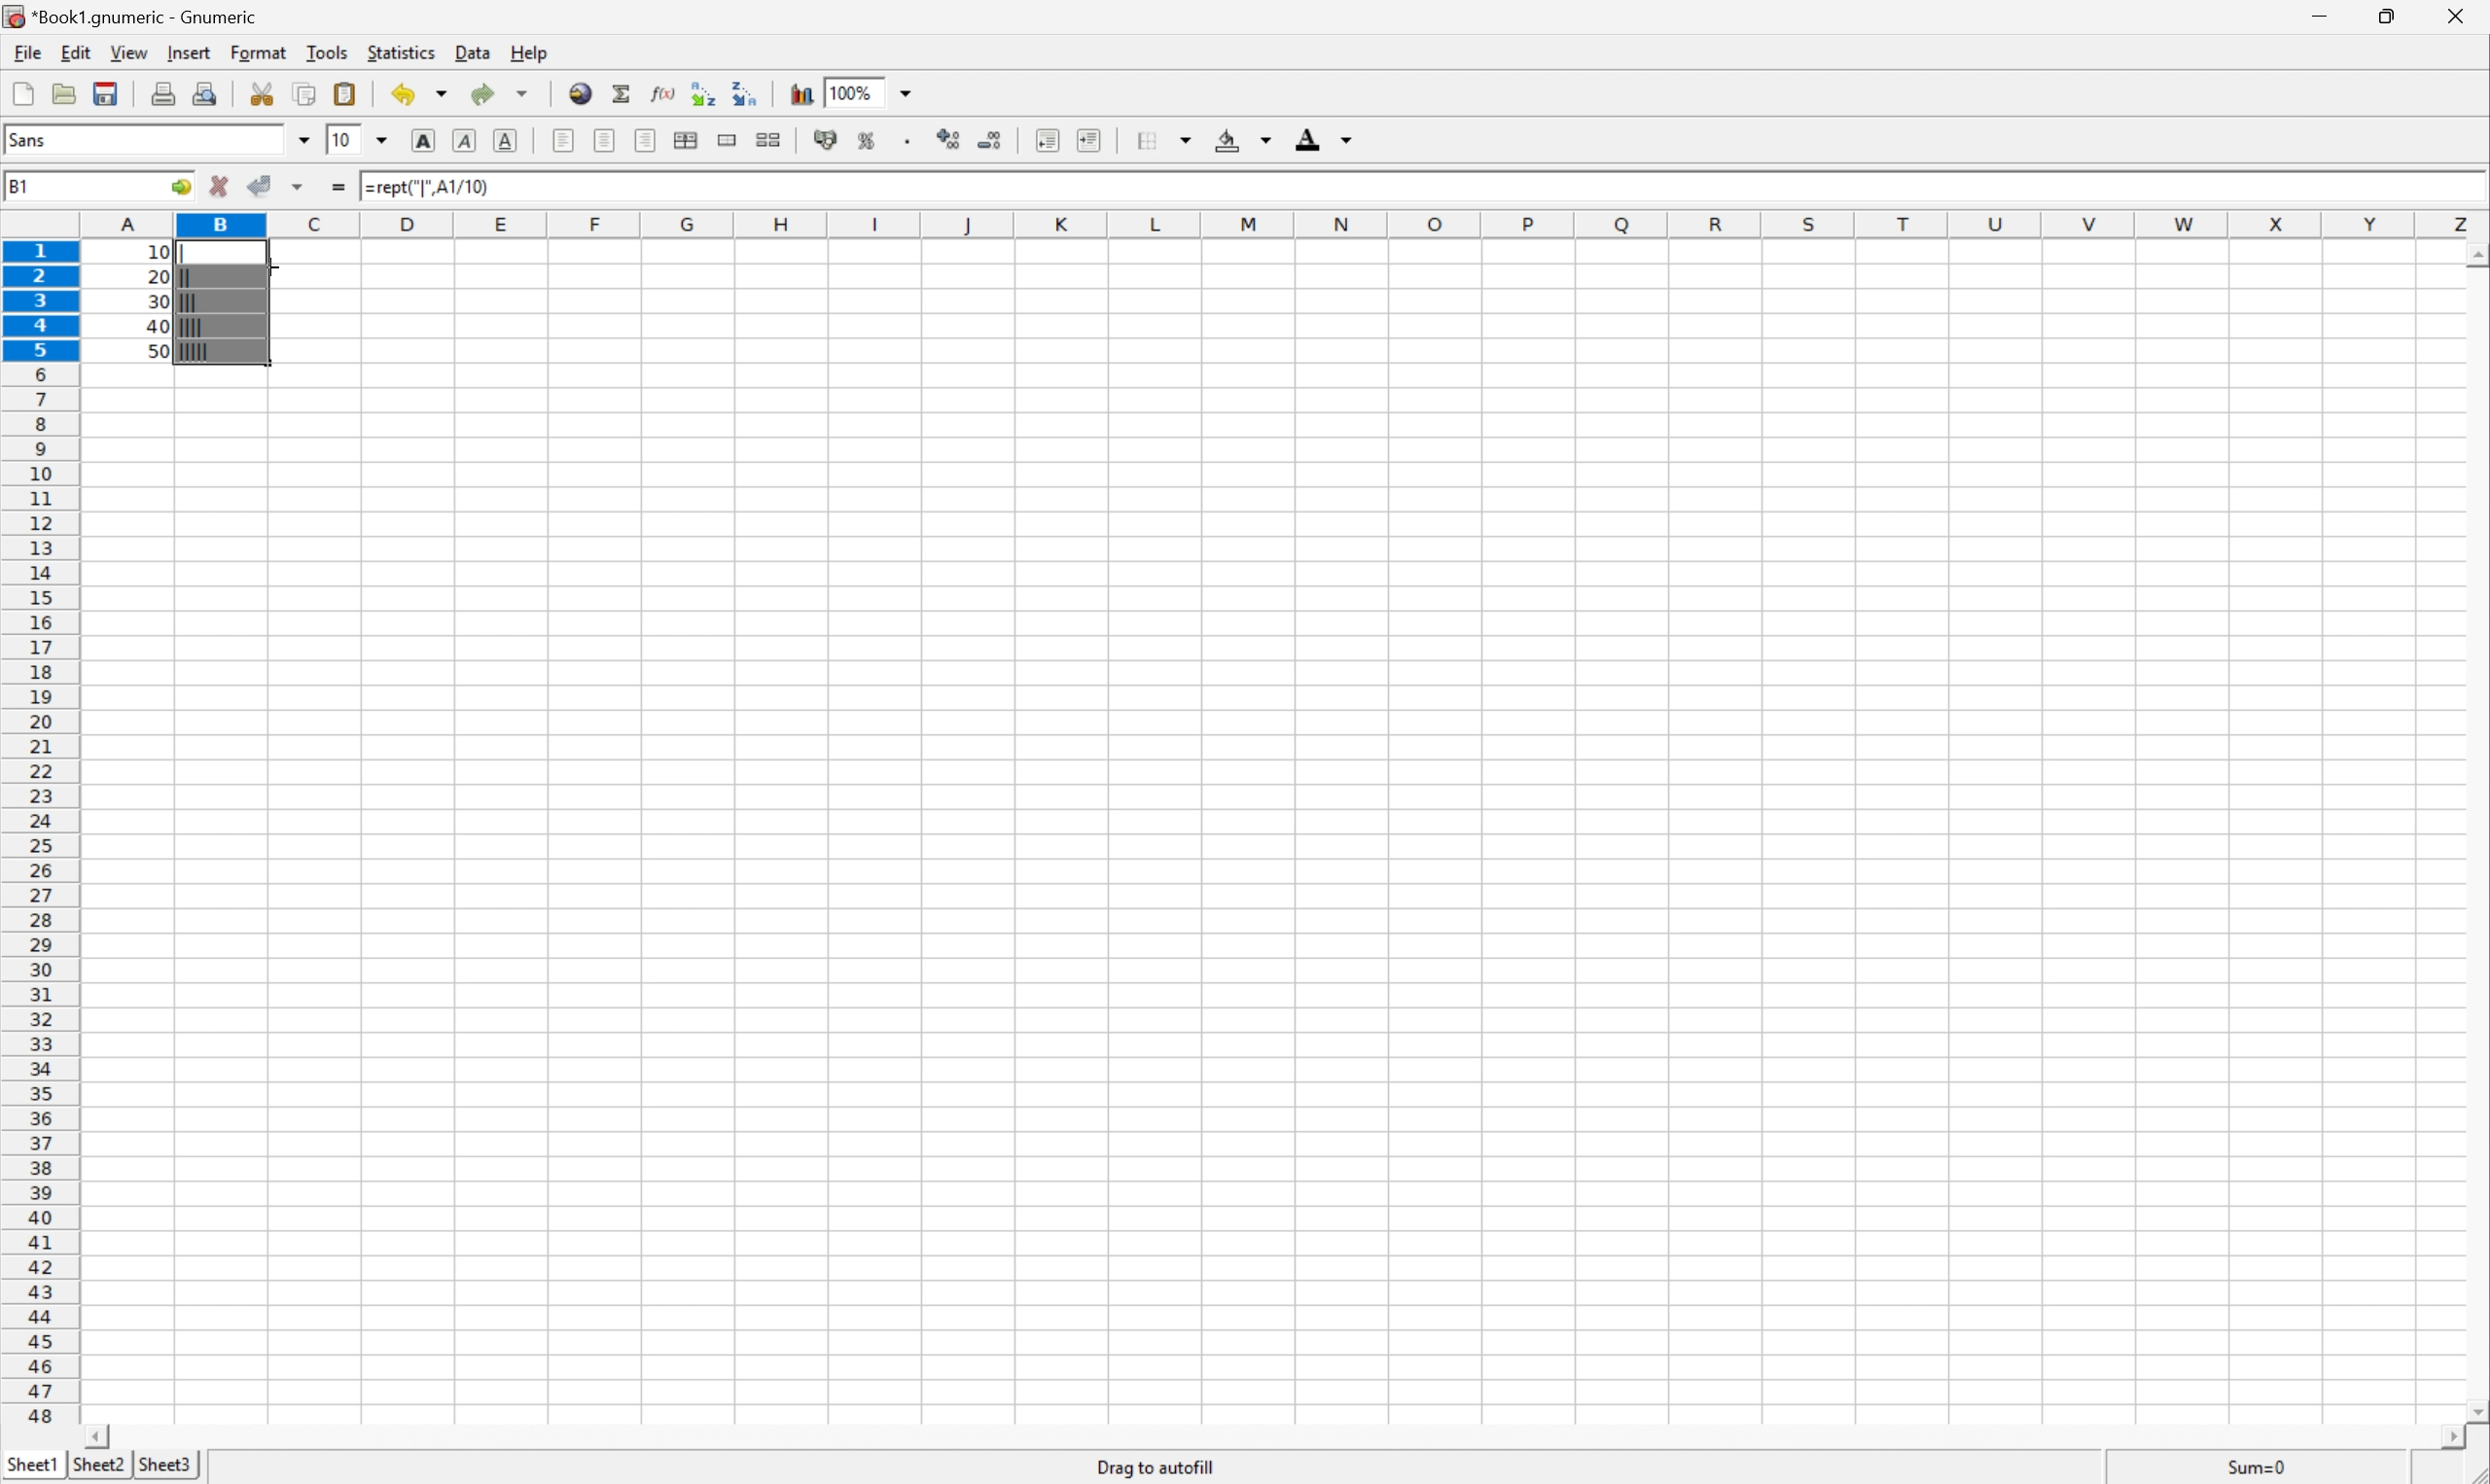 The width and height of the screenshot is (2490, 1484). What do you see at coordinates (1283, 225) in the screenshot?
I see `Column names` at bounding box center [1283, 225].